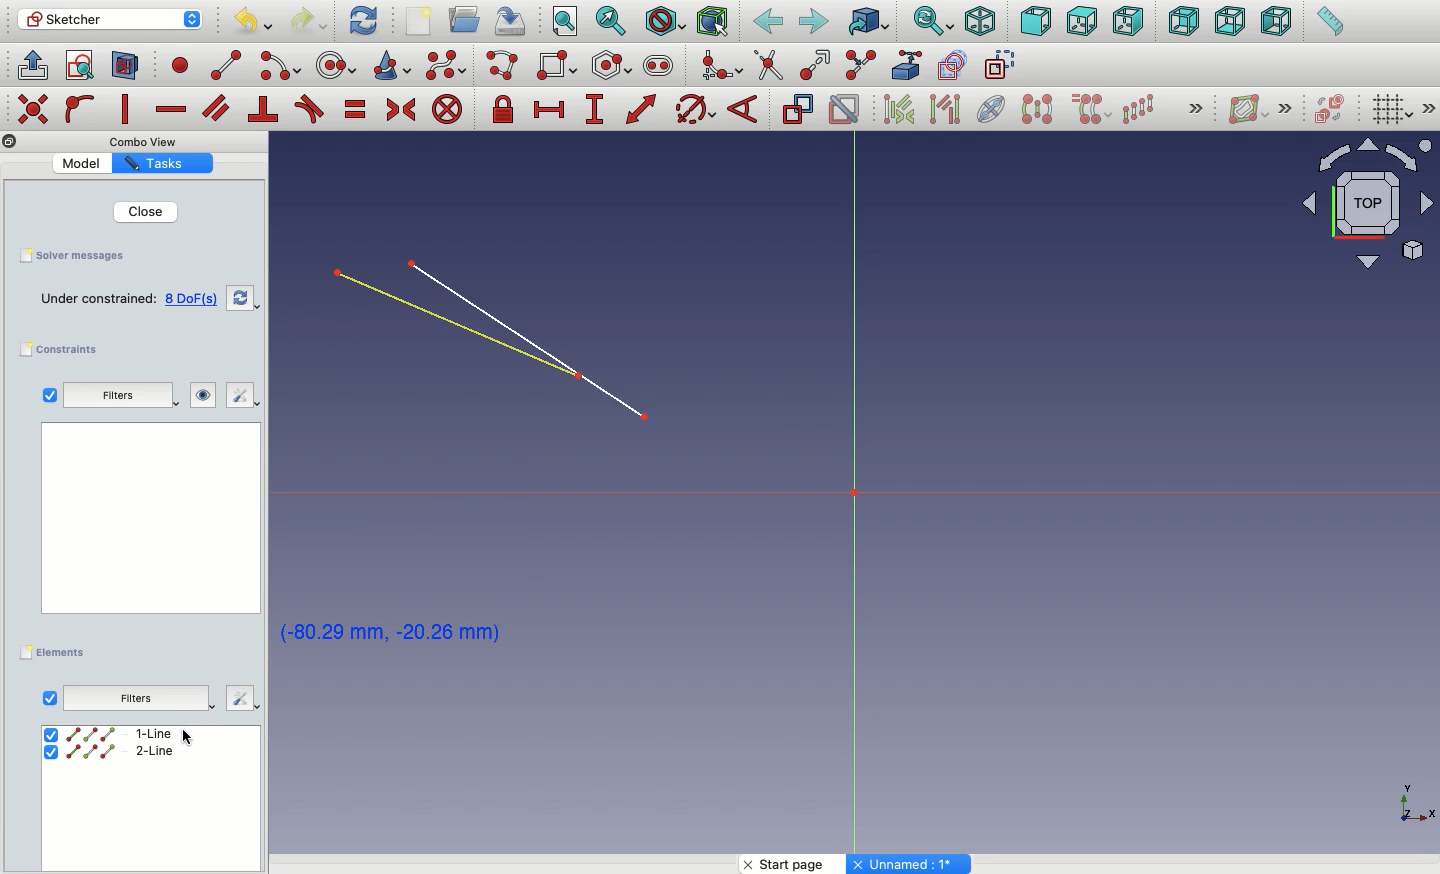  What do you see at coordinates (64, 349) in the screenshot?
I see `Constraints ` at bounding box center [64, 349].